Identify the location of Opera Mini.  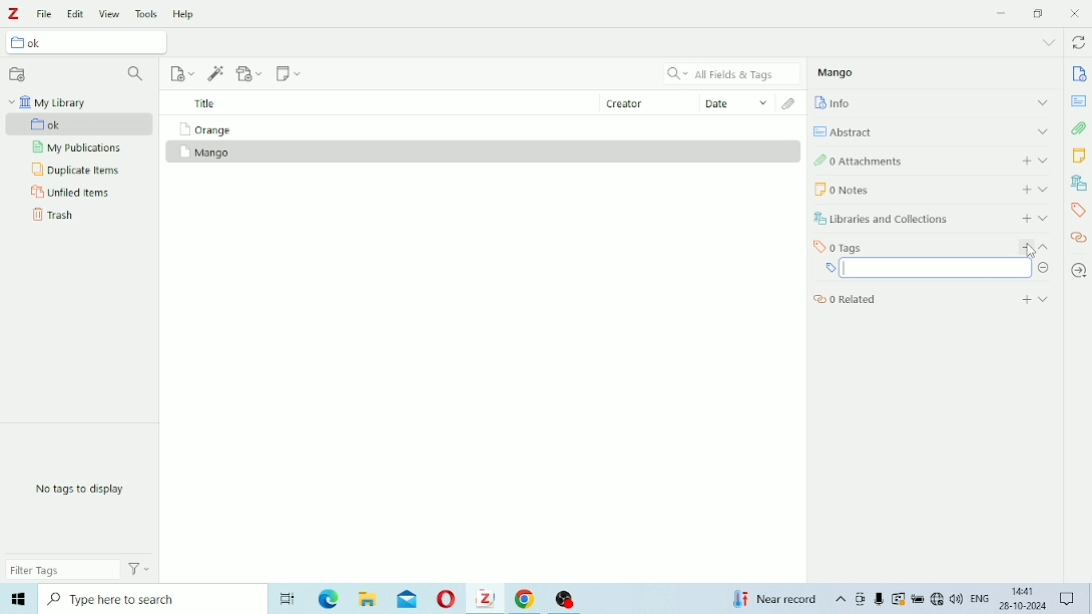
(448, 598).